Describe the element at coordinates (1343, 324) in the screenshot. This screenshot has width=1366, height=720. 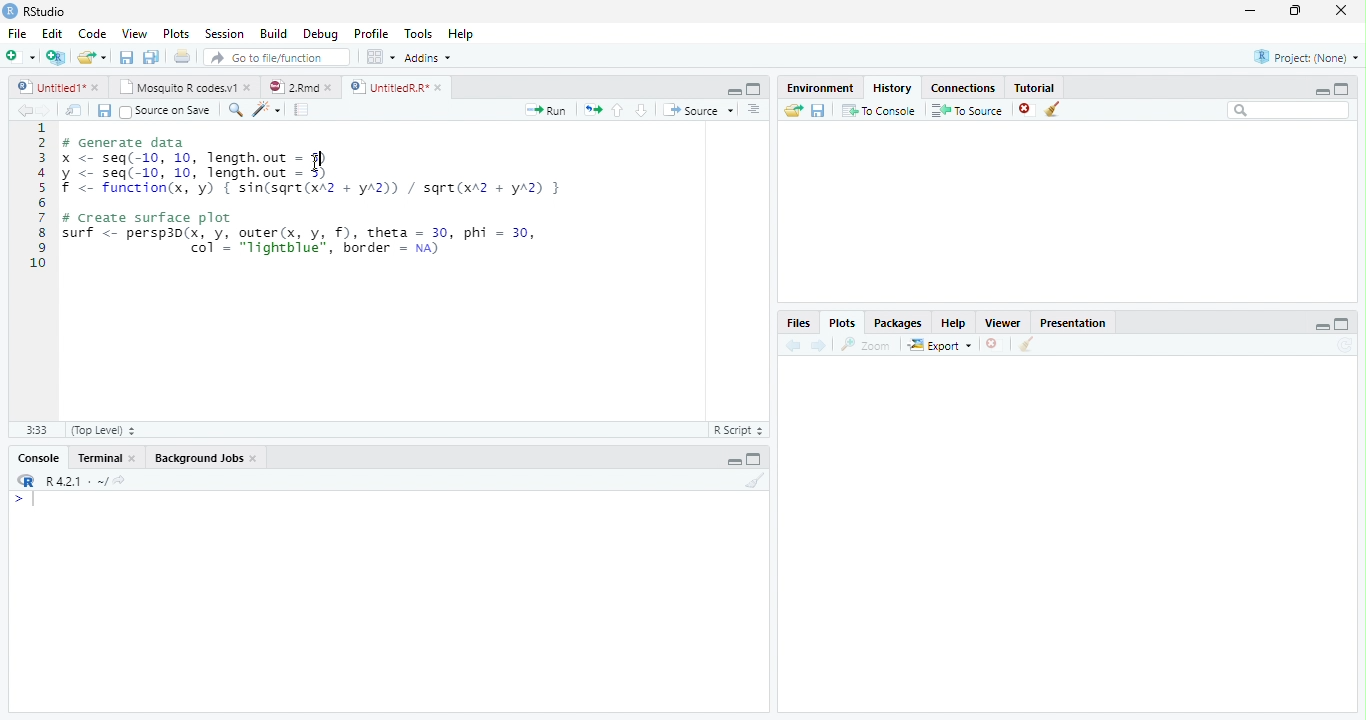
I see `maximize` at that location.